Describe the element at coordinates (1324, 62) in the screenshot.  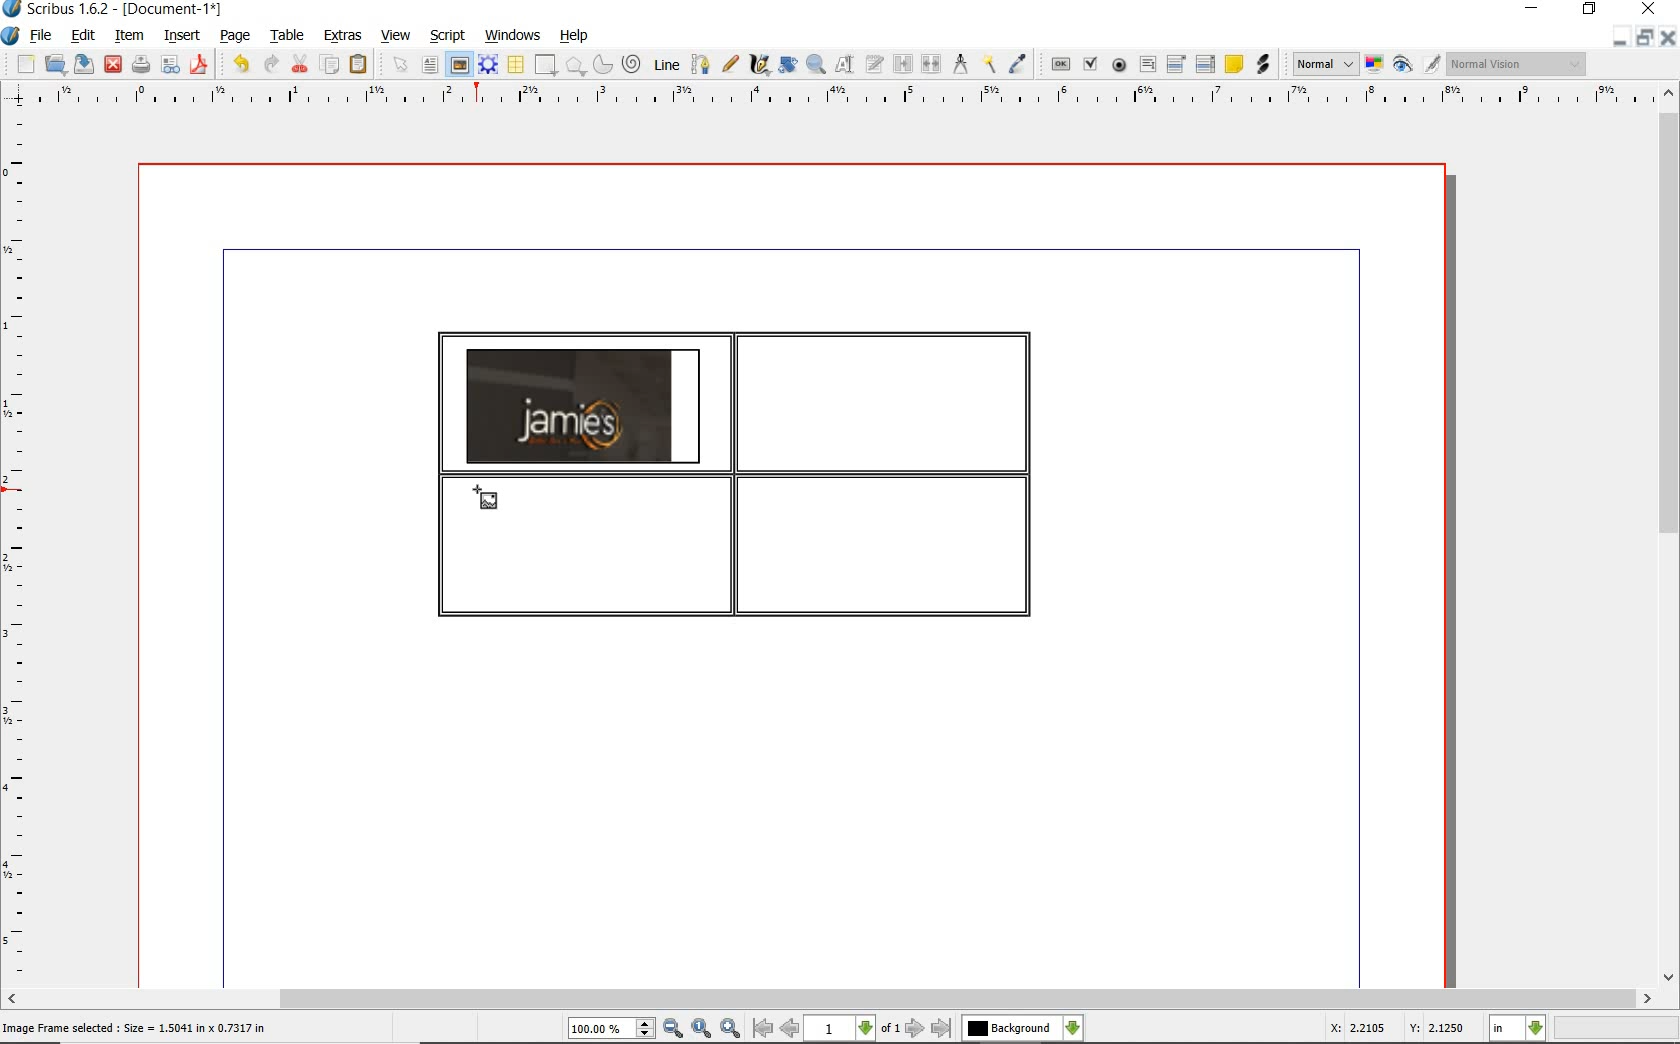
I see `image preview quality` at that location.